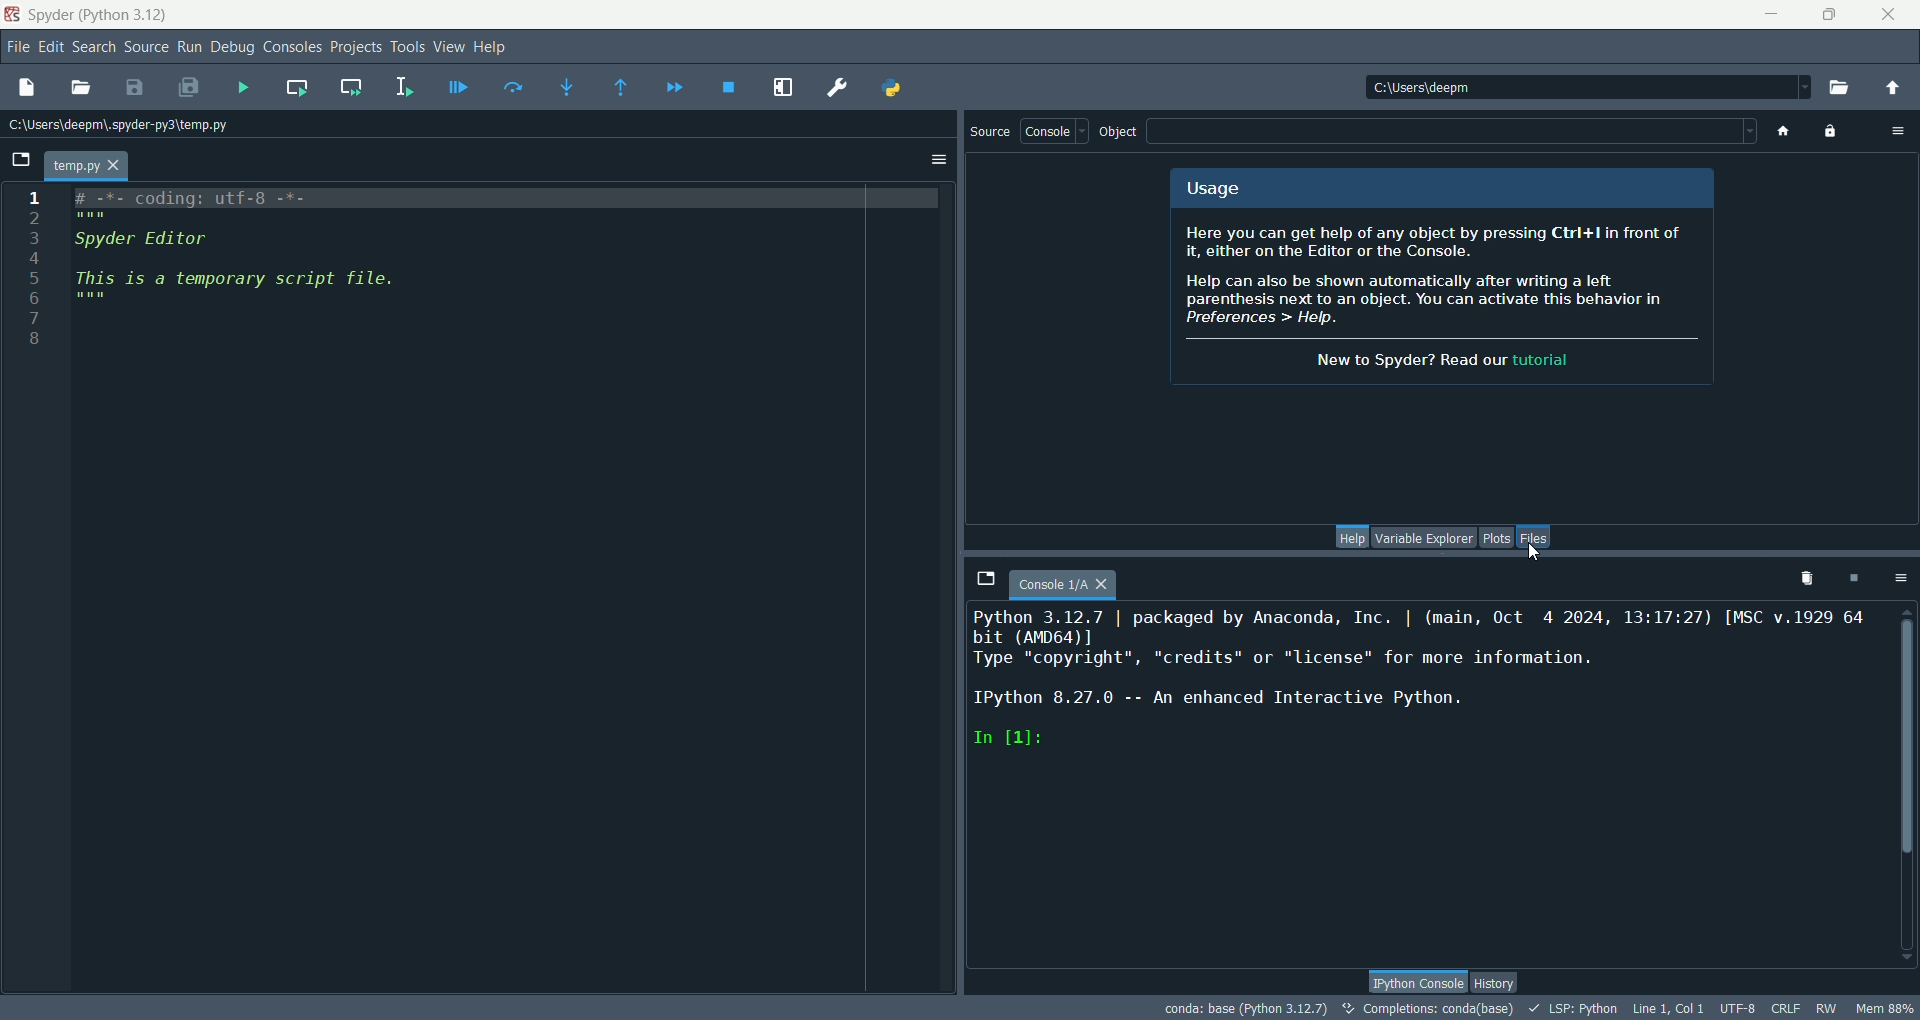  What do you see at coordinates (294, 50) in the screenshot?
I see `consoles` at bounding box center [294, 50].